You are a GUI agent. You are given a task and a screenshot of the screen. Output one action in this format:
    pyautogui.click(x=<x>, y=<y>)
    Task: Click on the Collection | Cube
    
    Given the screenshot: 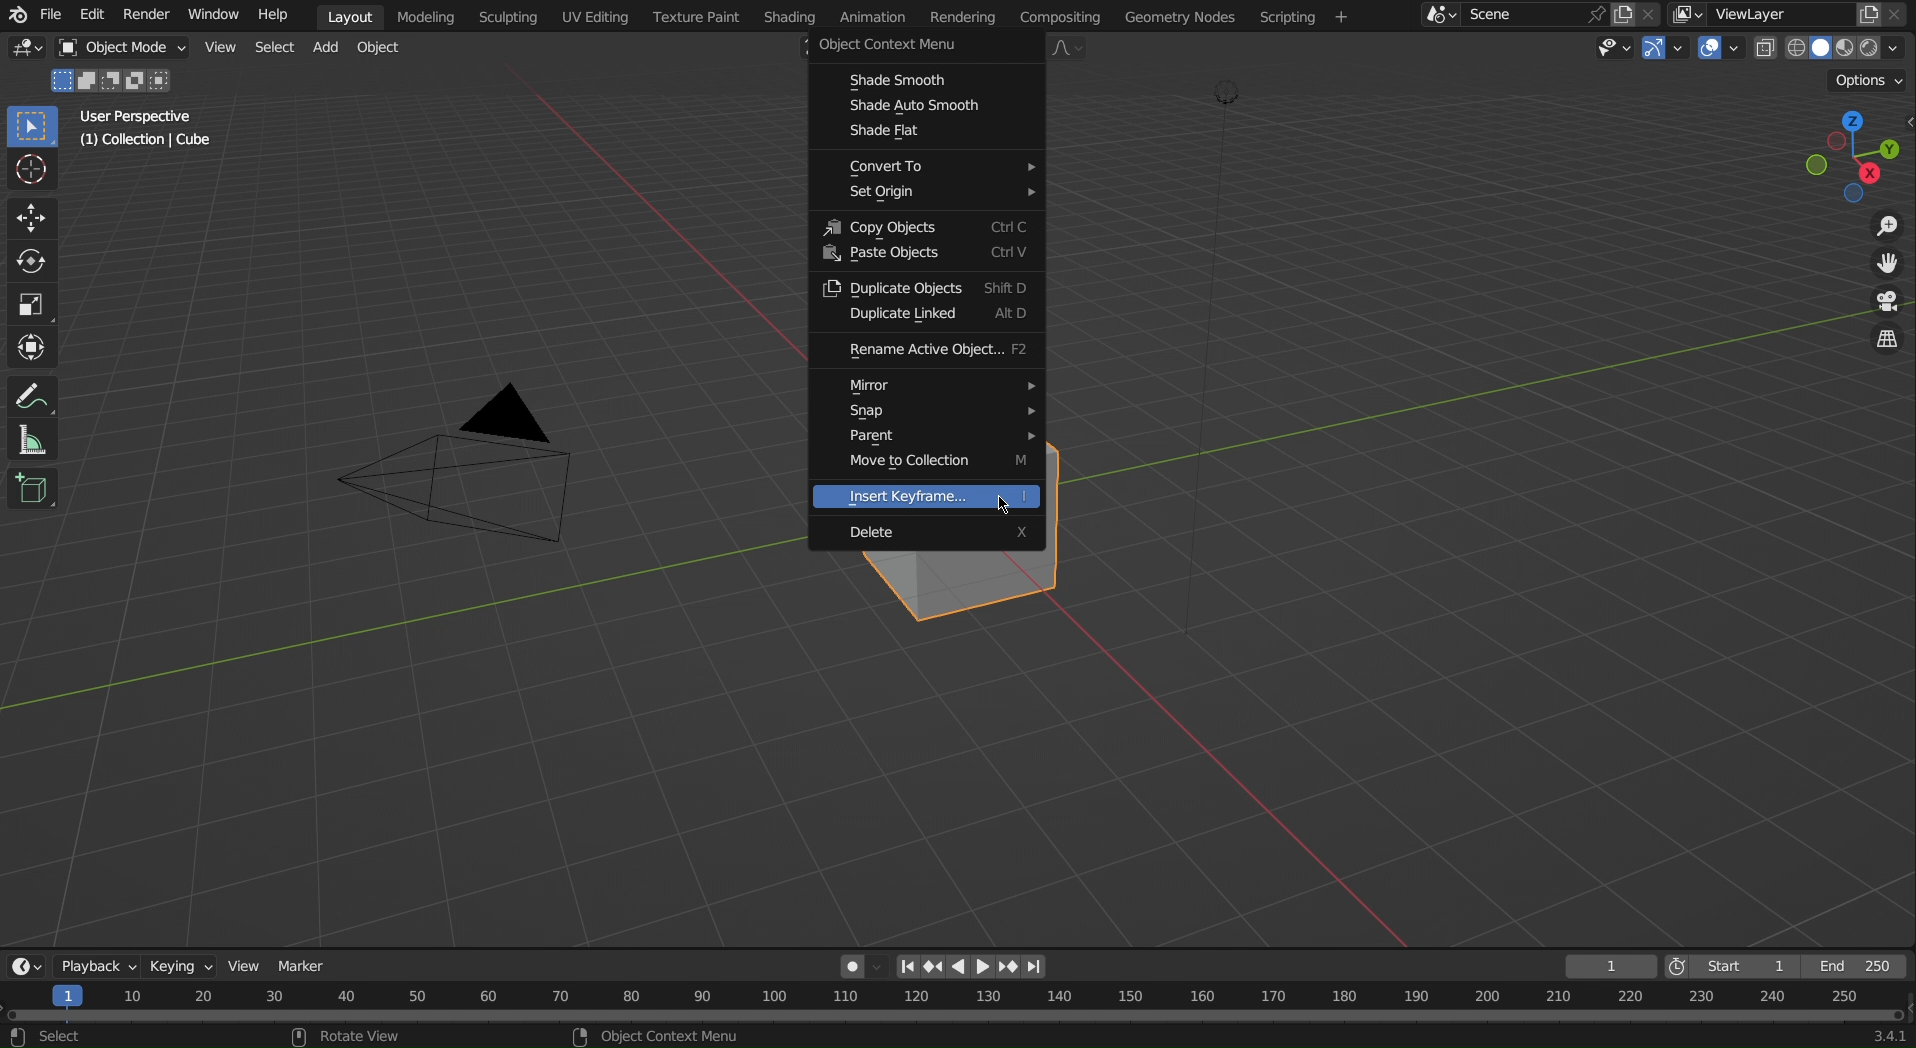 What is the action you would take?
    pyautogui.click(x=141, y=144)
    